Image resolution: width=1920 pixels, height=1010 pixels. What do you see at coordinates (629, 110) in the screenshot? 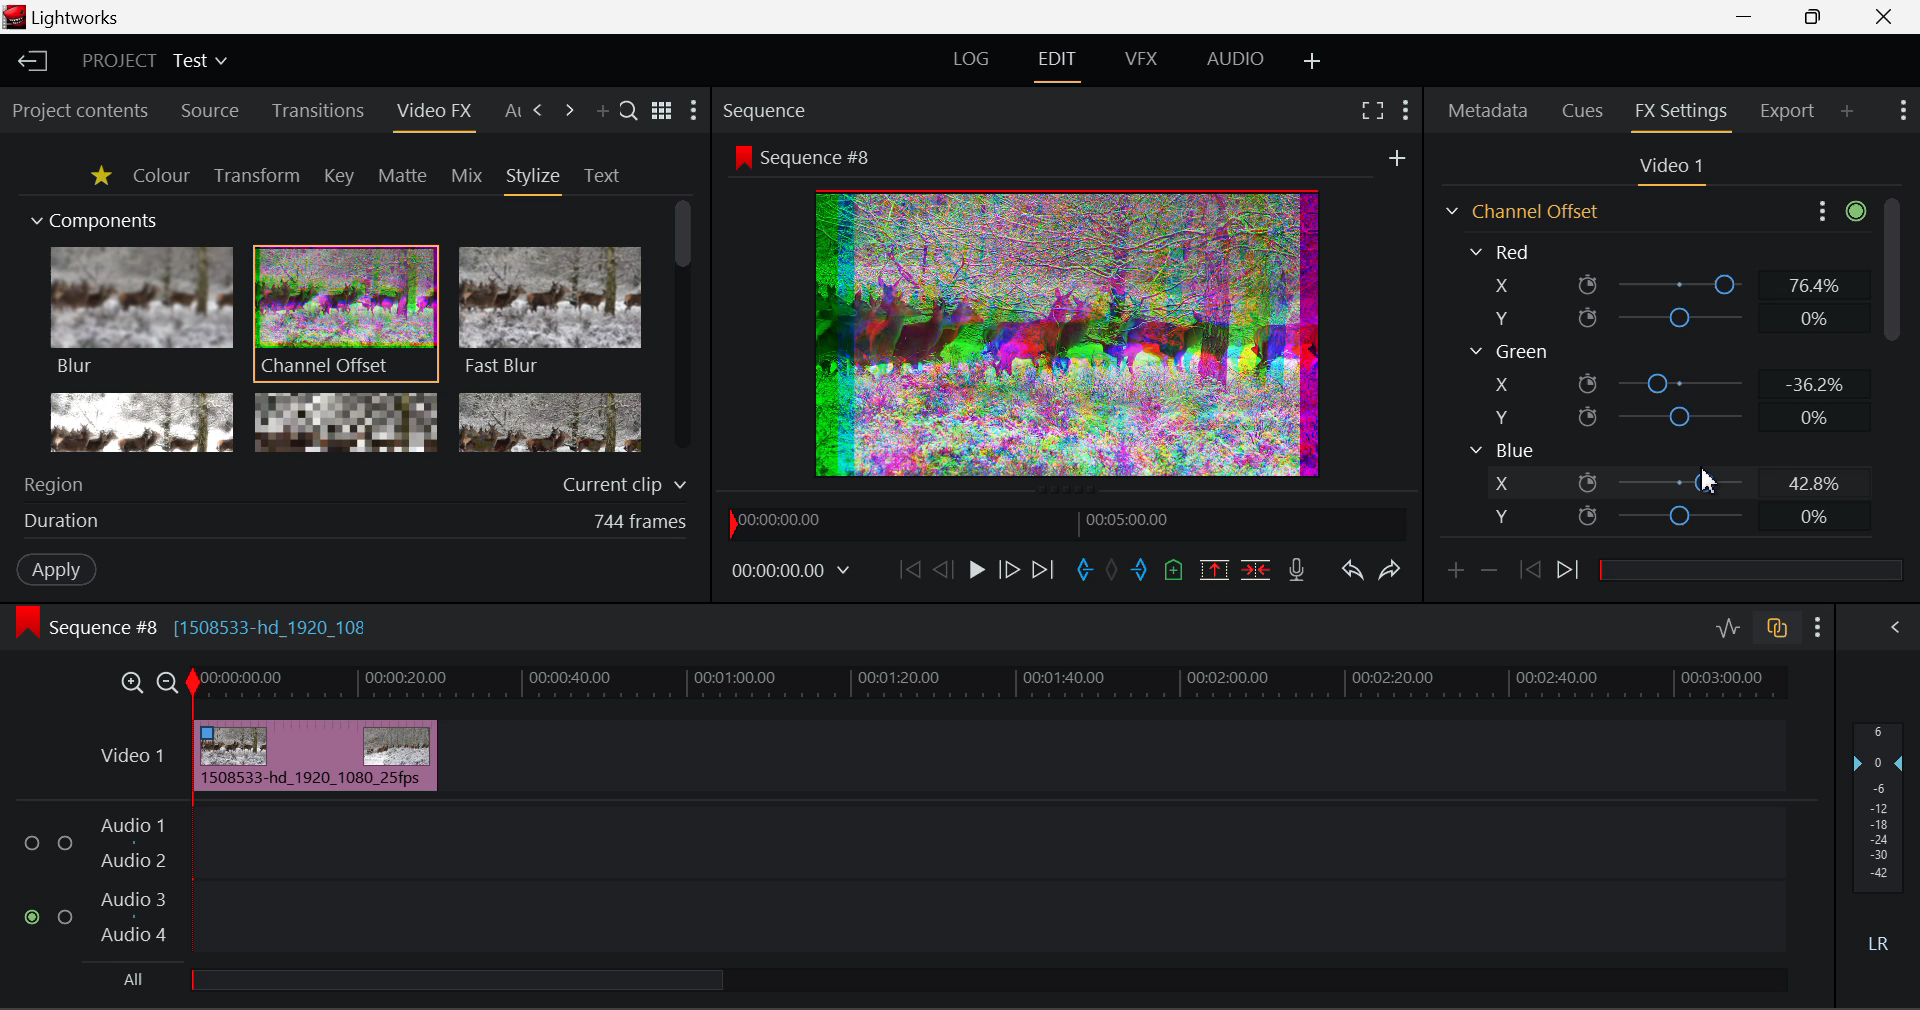
I see `Search` at bounding box center [629, 110].